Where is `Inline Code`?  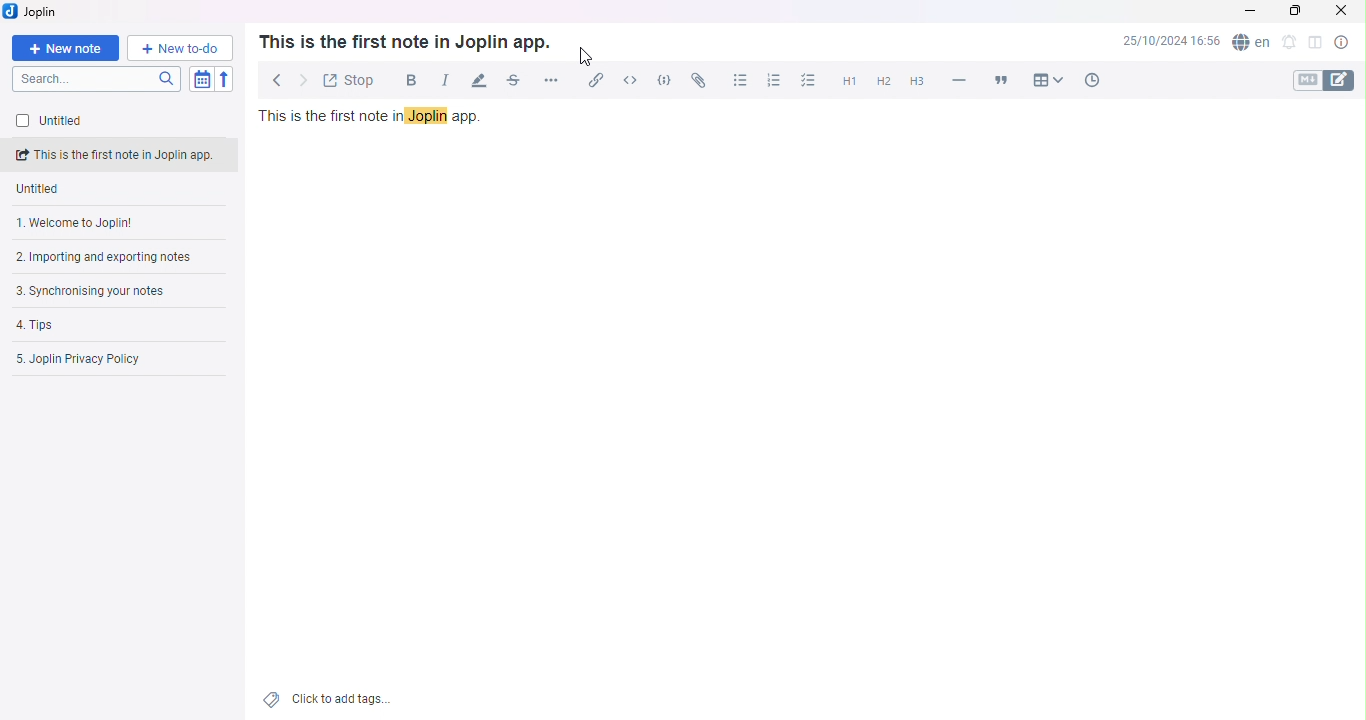
Inline Code is located at coordinates (628, 80).